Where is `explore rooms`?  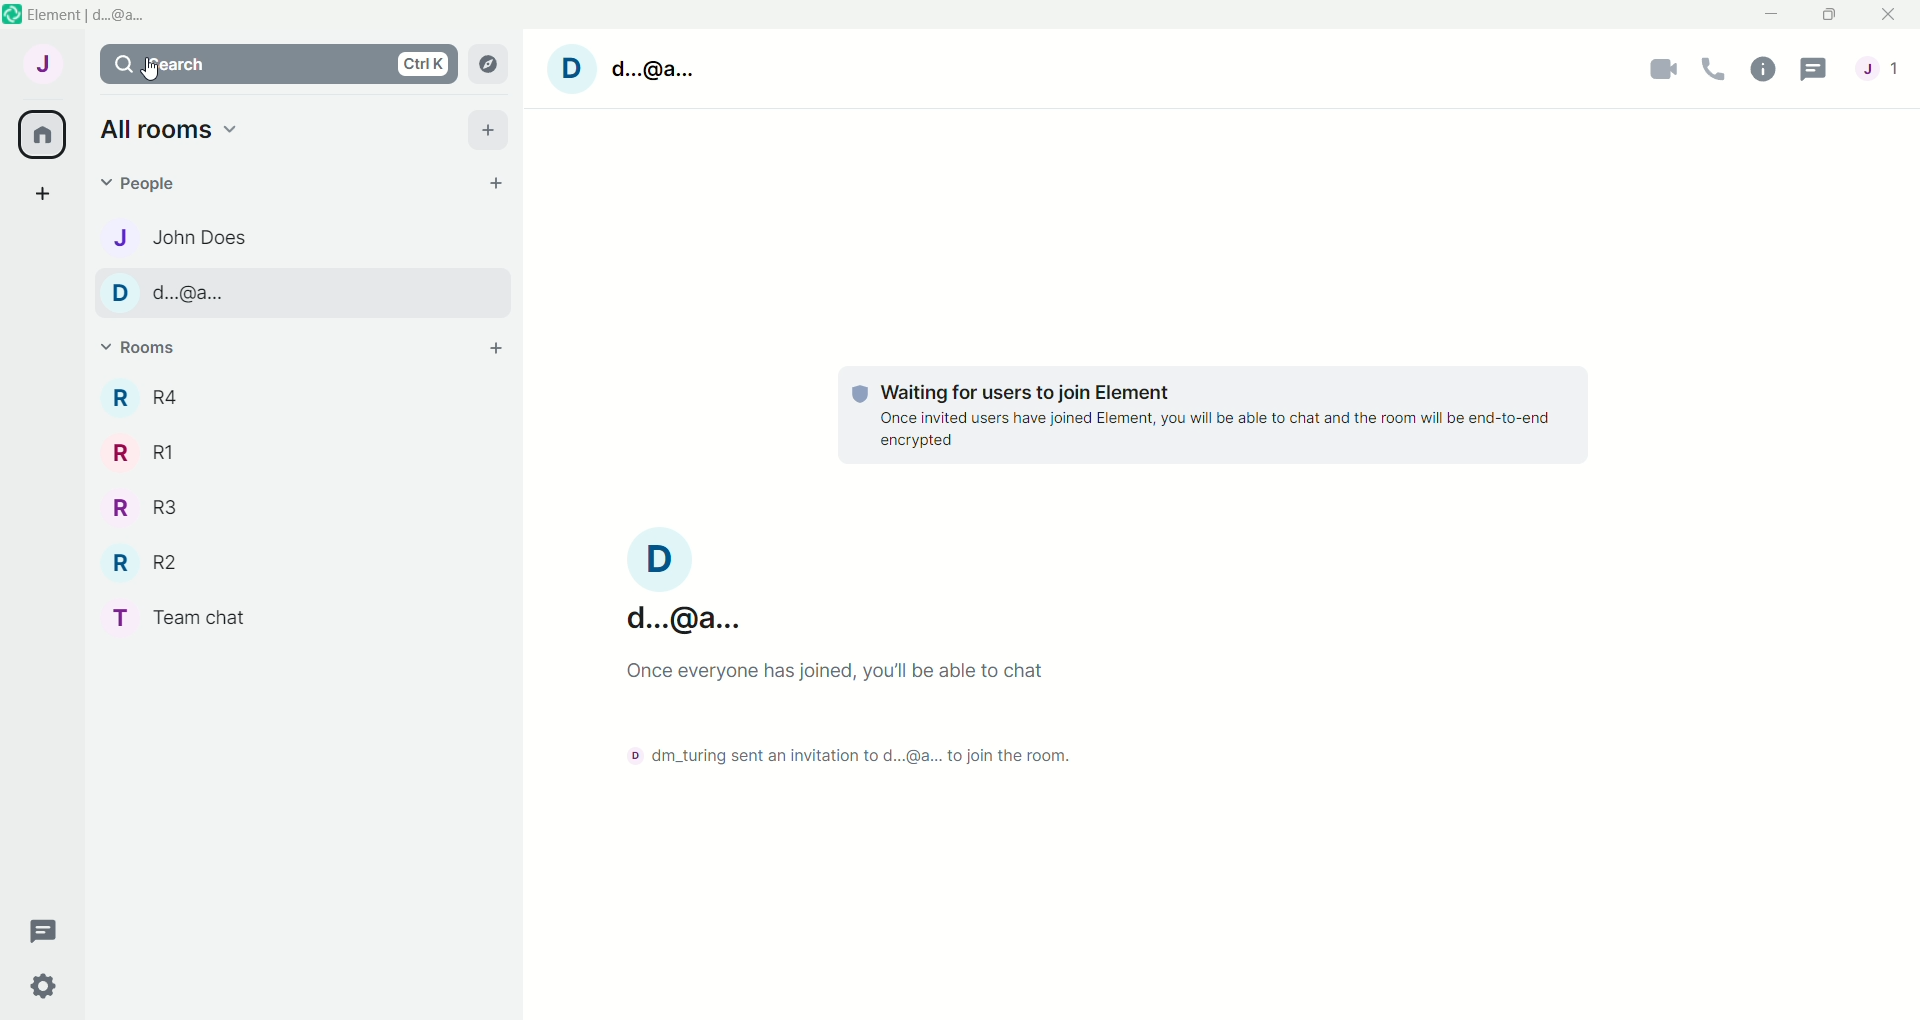
explore rooms is located at coordinates (487, 64).